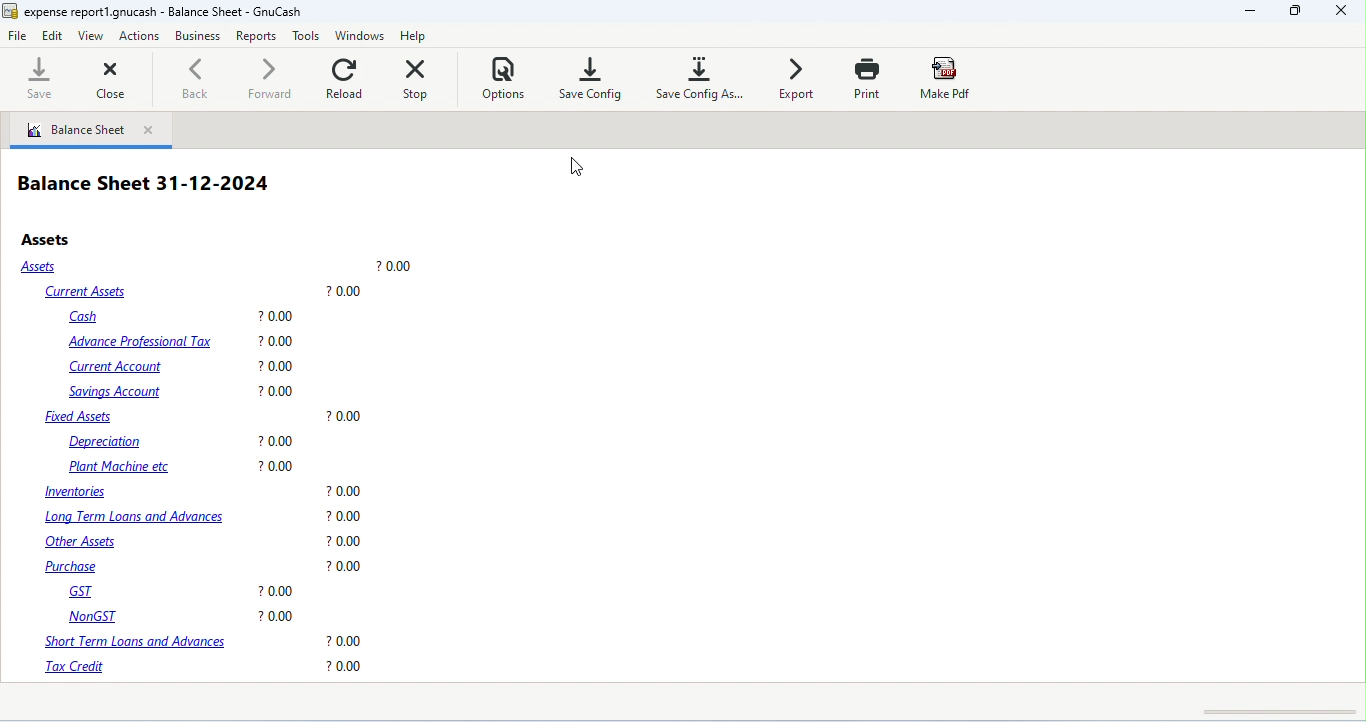  What do you see at coordinates (152, 131) in the screenshot?
I see `close` at bounding box center [152, 131].